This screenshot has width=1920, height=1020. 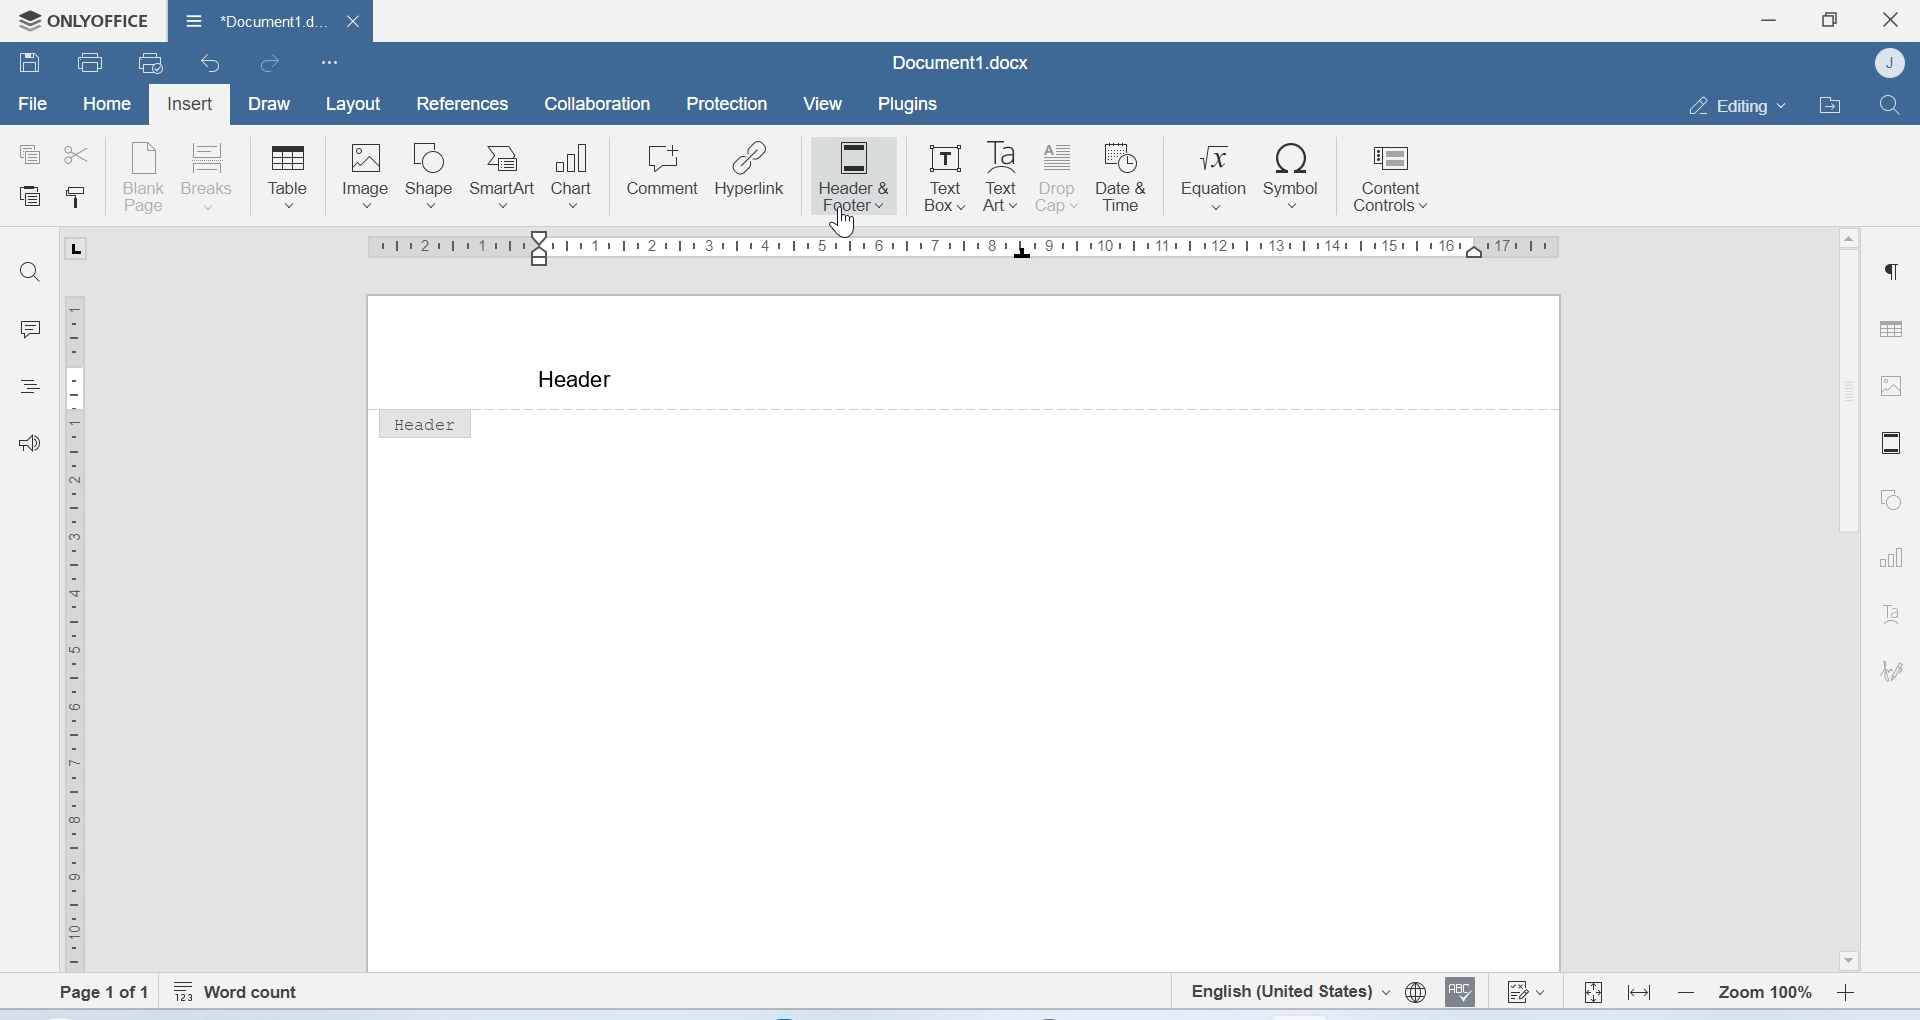 I want to click on Protection, so click(x=729, y=105).